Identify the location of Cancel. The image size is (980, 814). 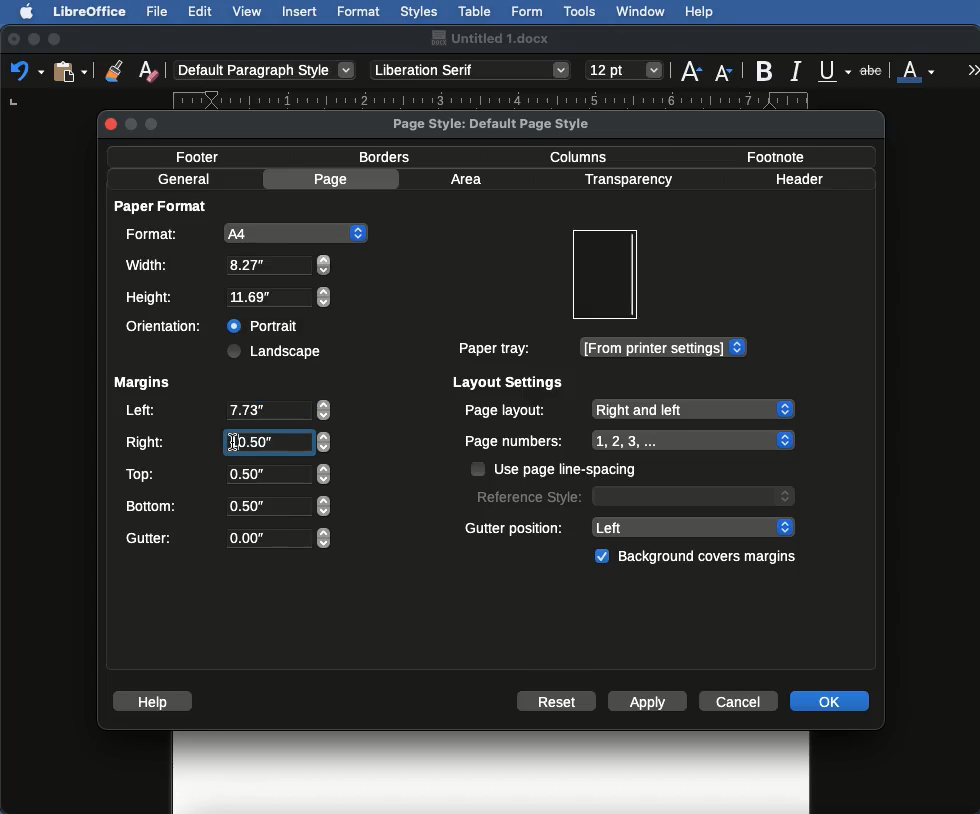
(741, 700).